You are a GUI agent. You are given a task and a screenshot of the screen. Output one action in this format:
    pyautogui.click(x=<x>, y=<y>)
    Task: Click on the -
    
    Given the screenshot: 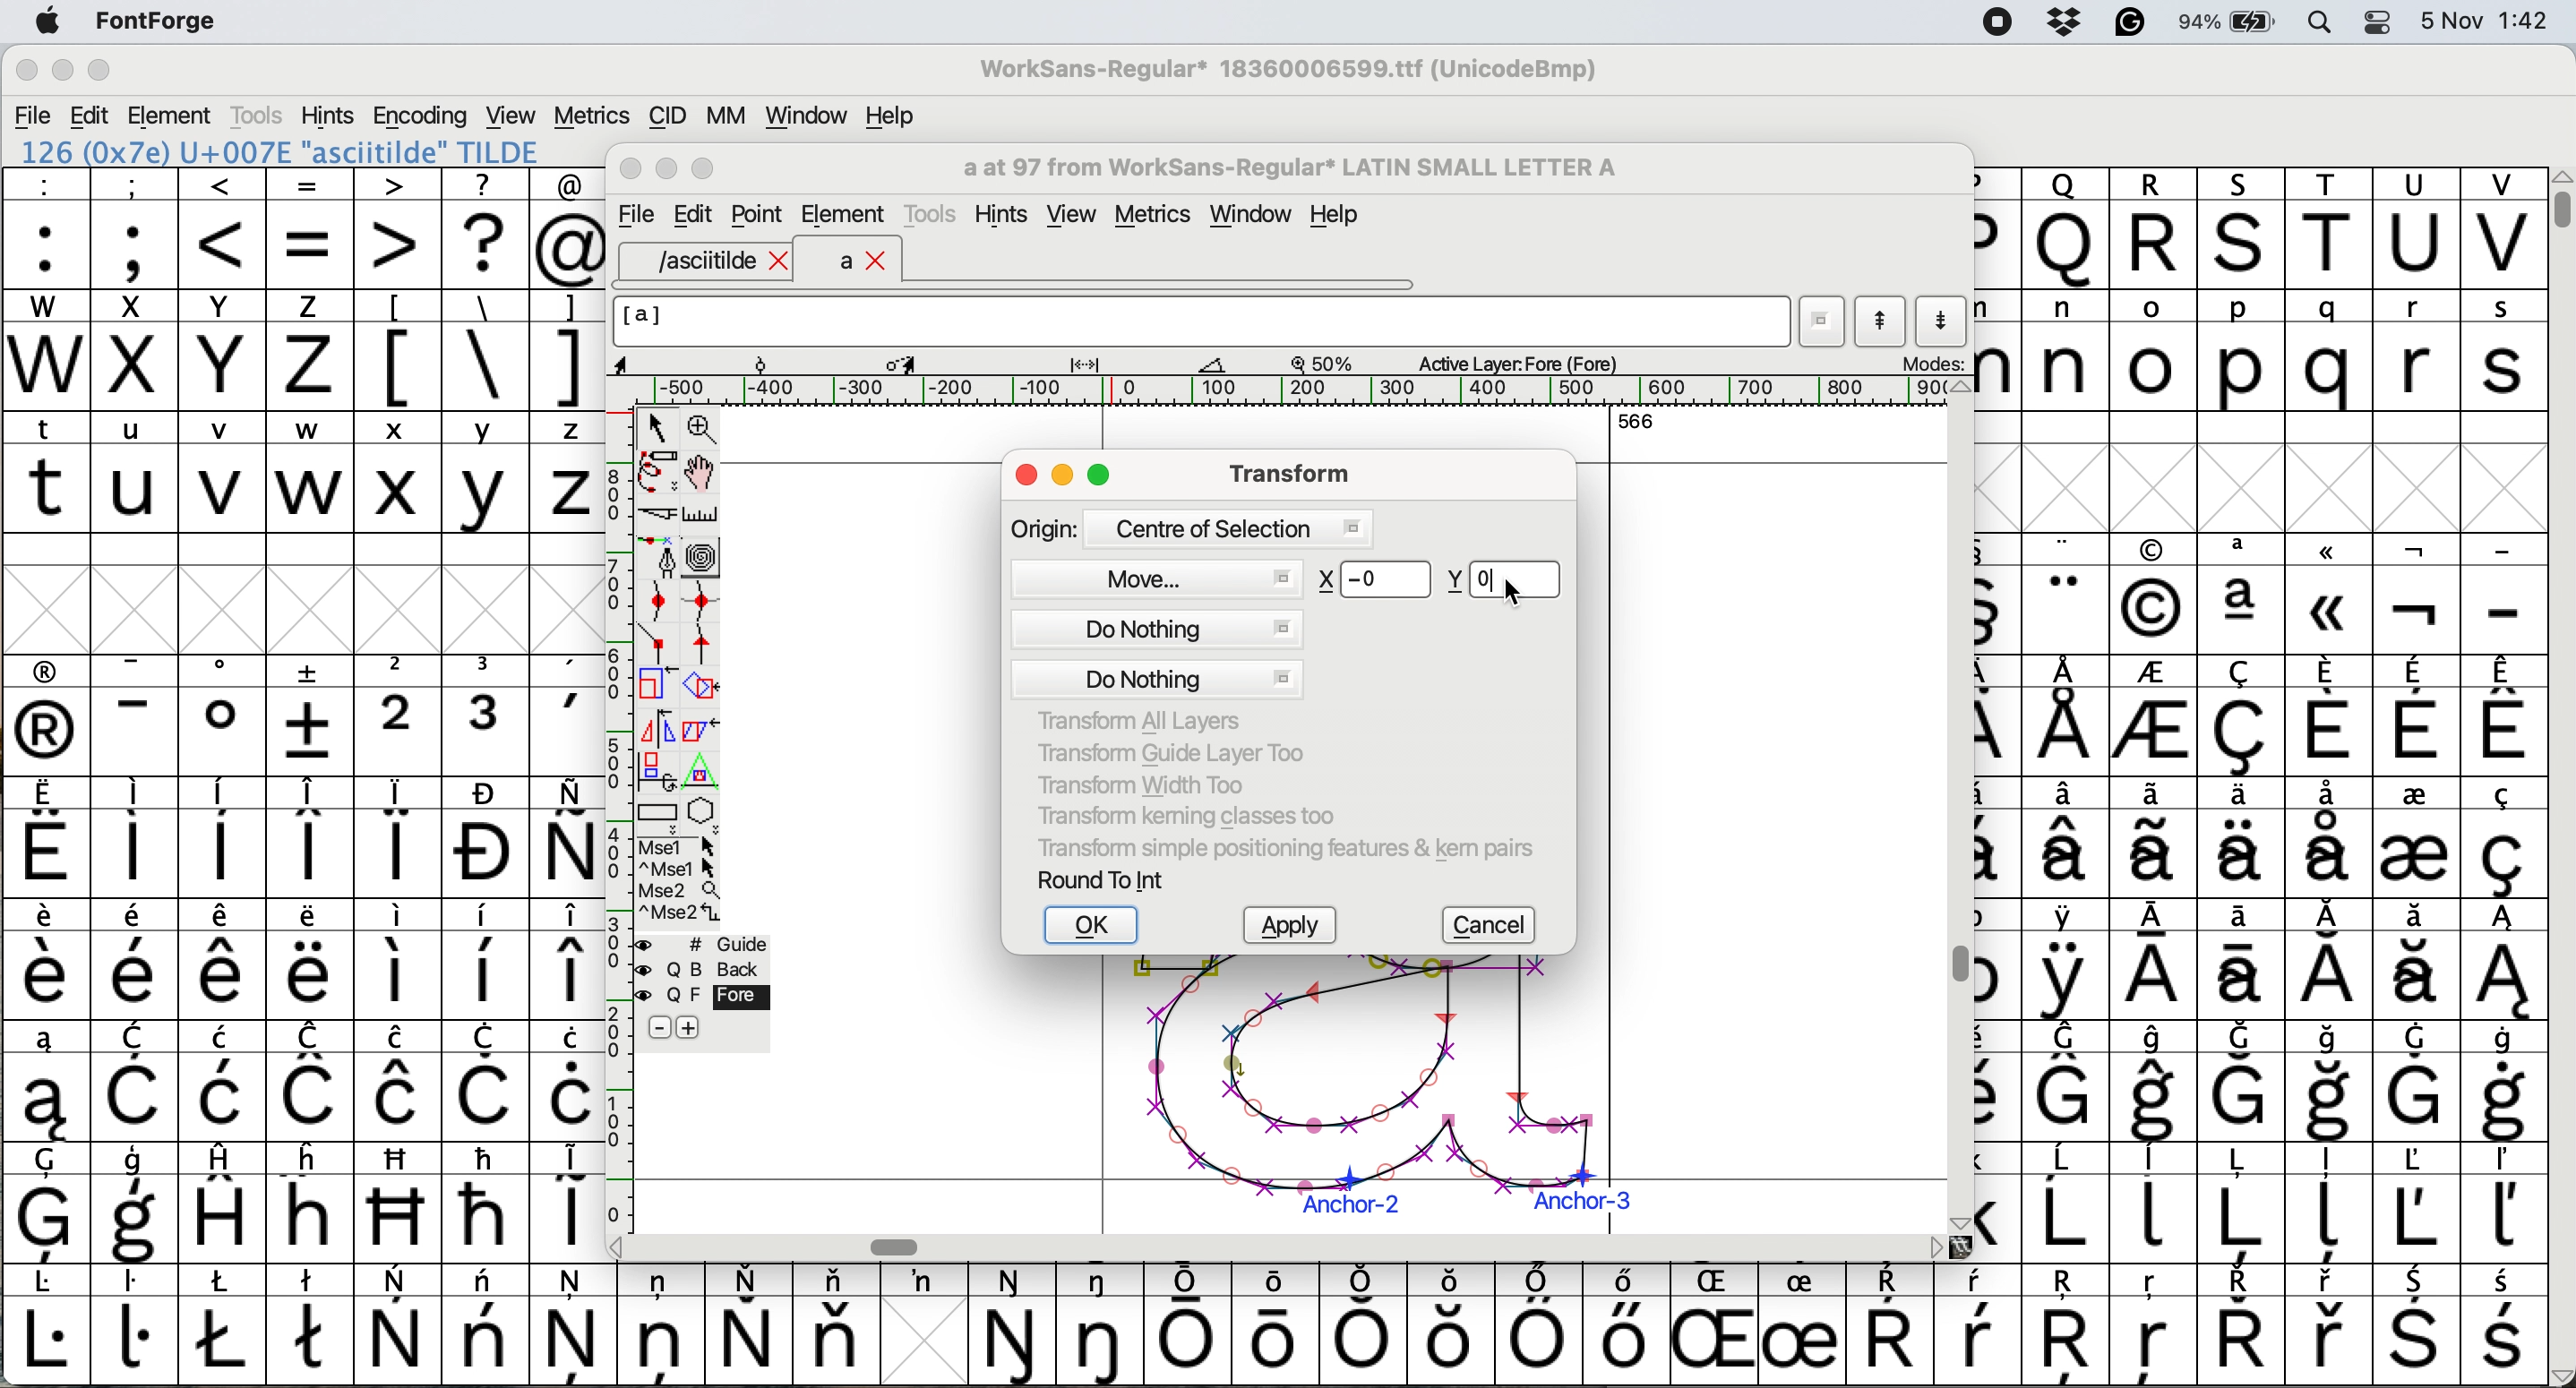 What is the action you would take?
    pyautogui.click(x=2504, y=596)
    